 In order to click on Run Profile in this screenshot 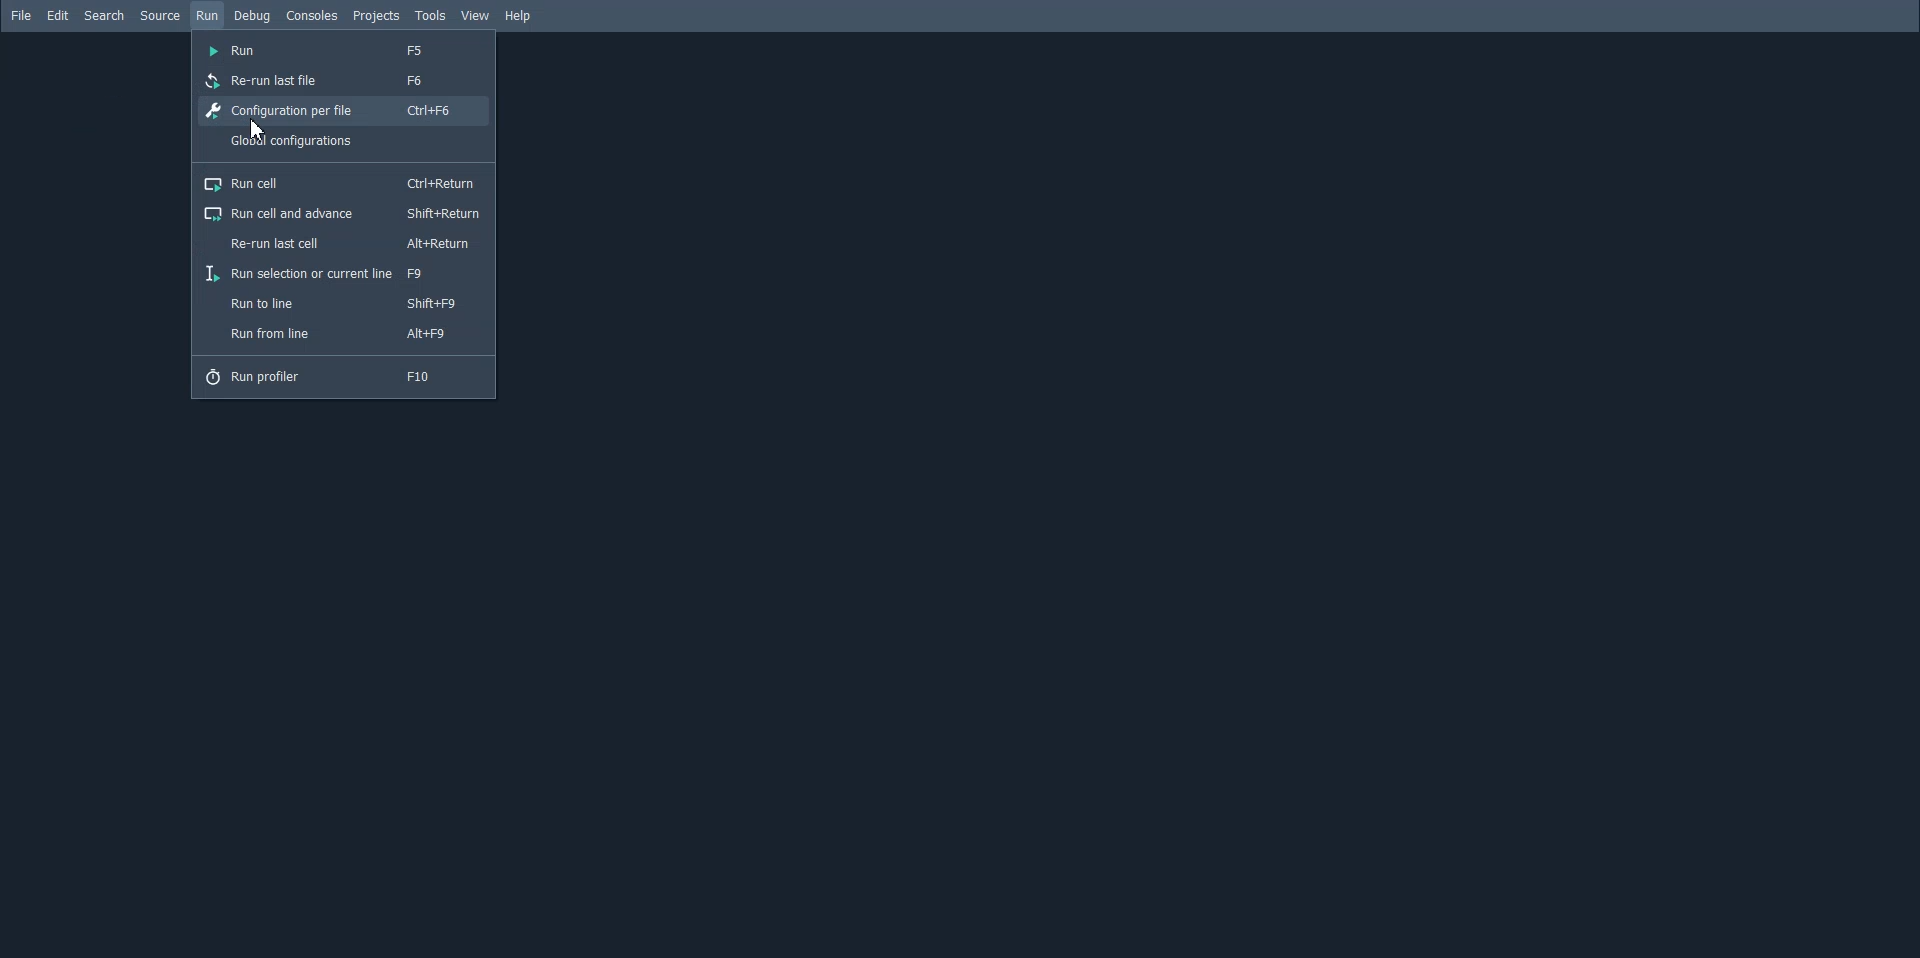, I will do `click(342, 378)`.